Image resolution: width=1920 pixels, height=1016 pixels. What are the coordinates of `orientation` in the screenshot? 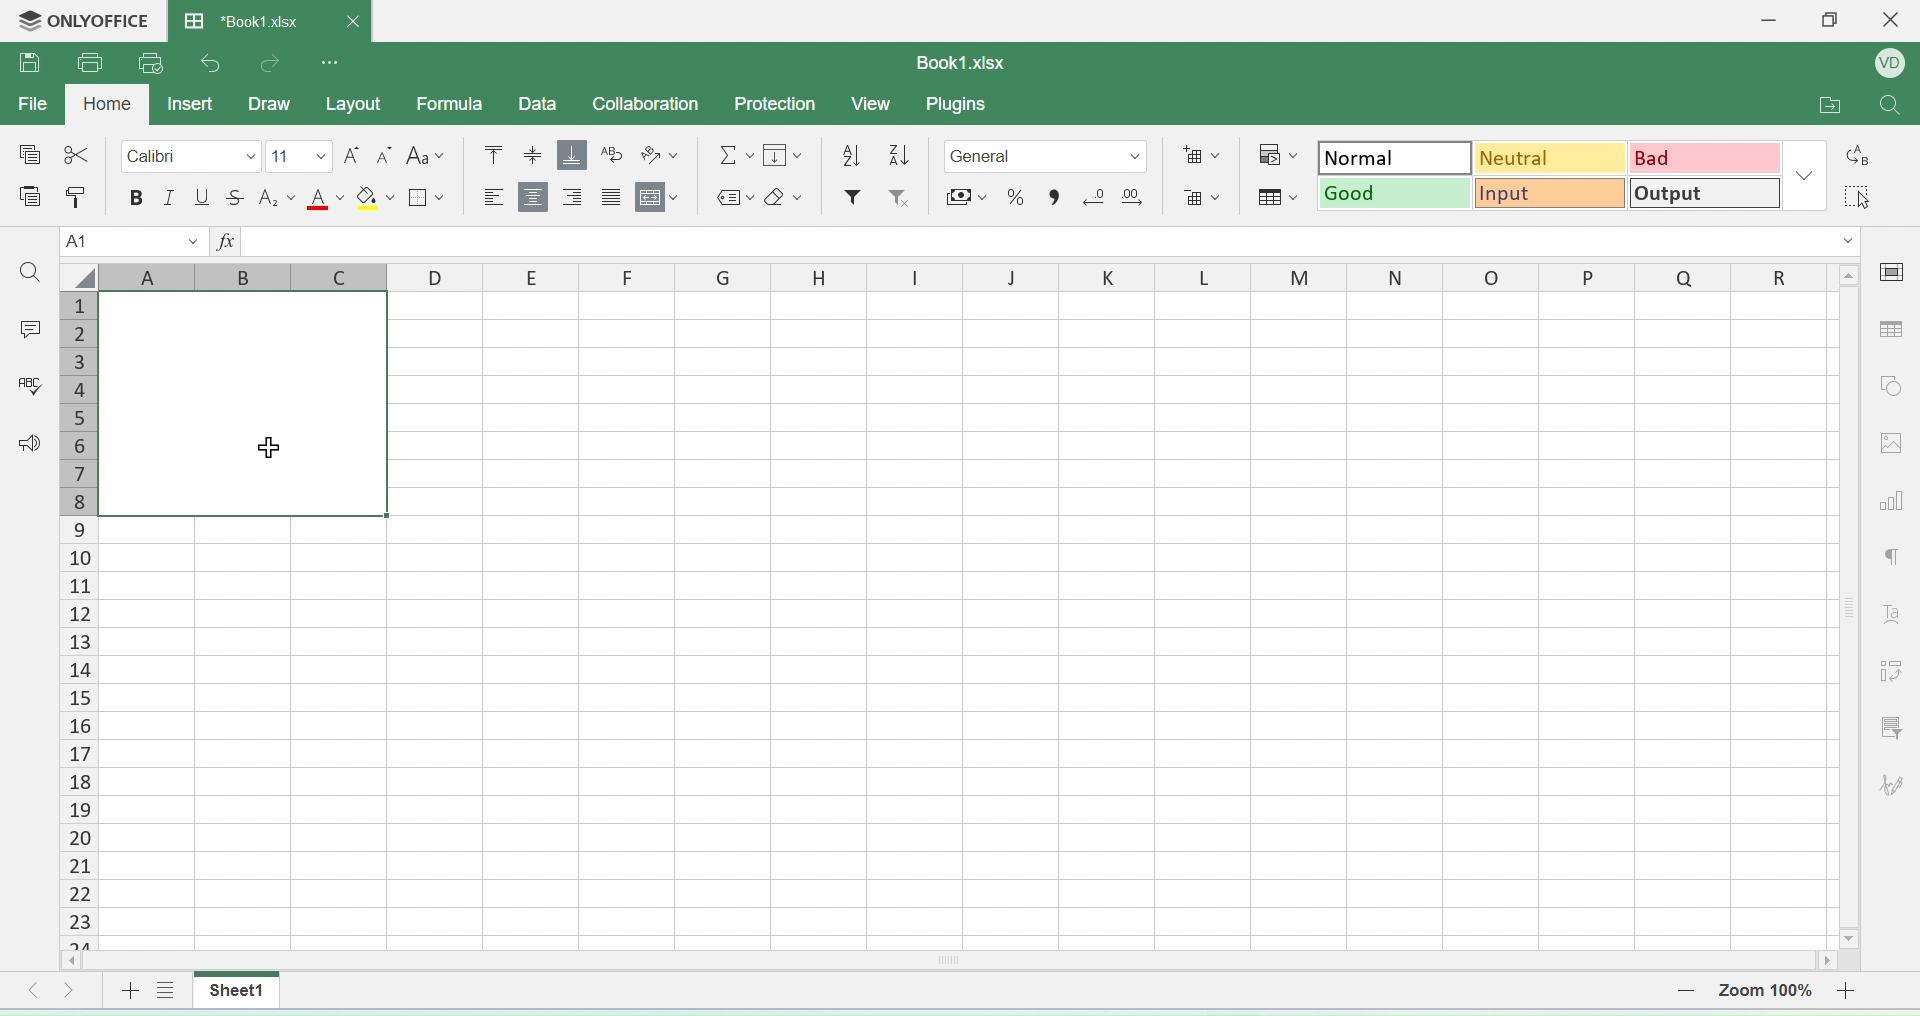 It's located at (660, 155).